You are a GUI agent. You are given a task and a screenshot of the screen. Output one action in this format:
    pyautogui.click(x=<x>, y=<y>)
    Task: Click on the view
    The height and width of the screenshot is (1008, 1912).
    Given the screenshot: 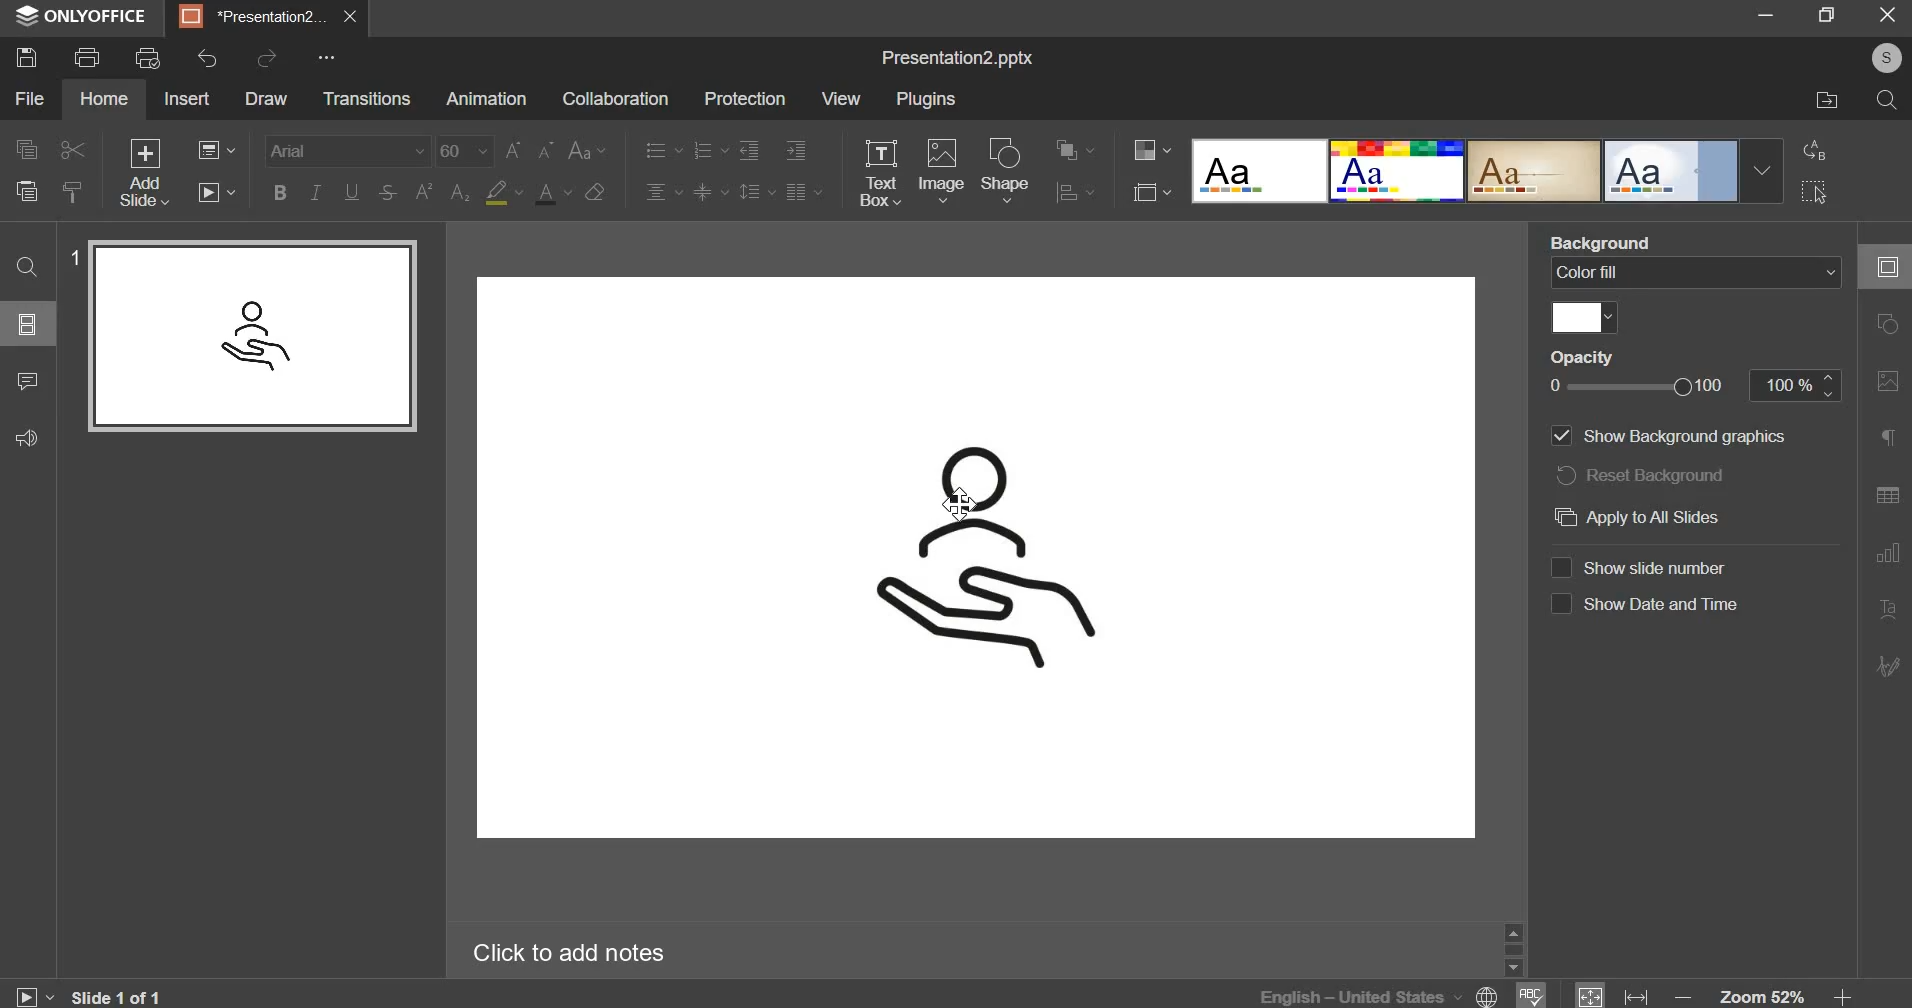 What is the action you would take?
    pyautogui.click(x=840, y=97)
    